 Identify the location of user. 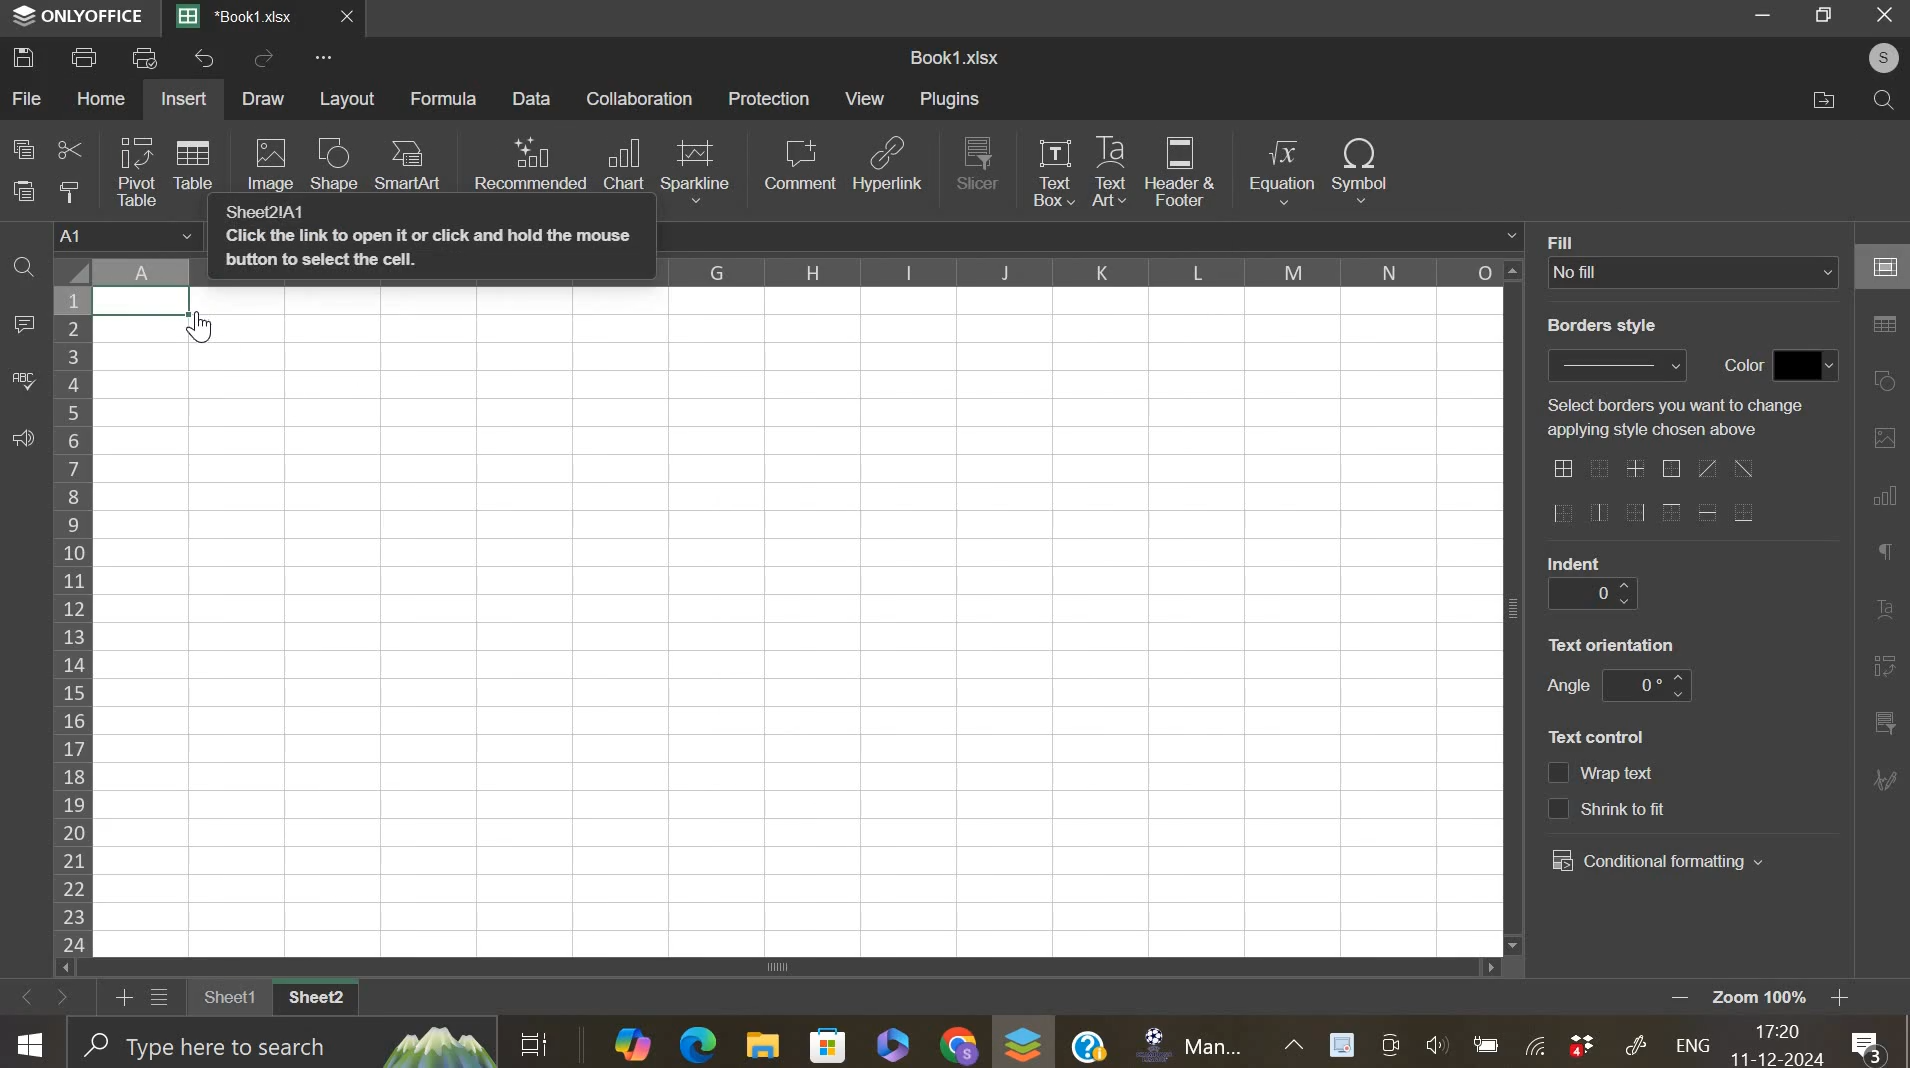
(1874, 57).